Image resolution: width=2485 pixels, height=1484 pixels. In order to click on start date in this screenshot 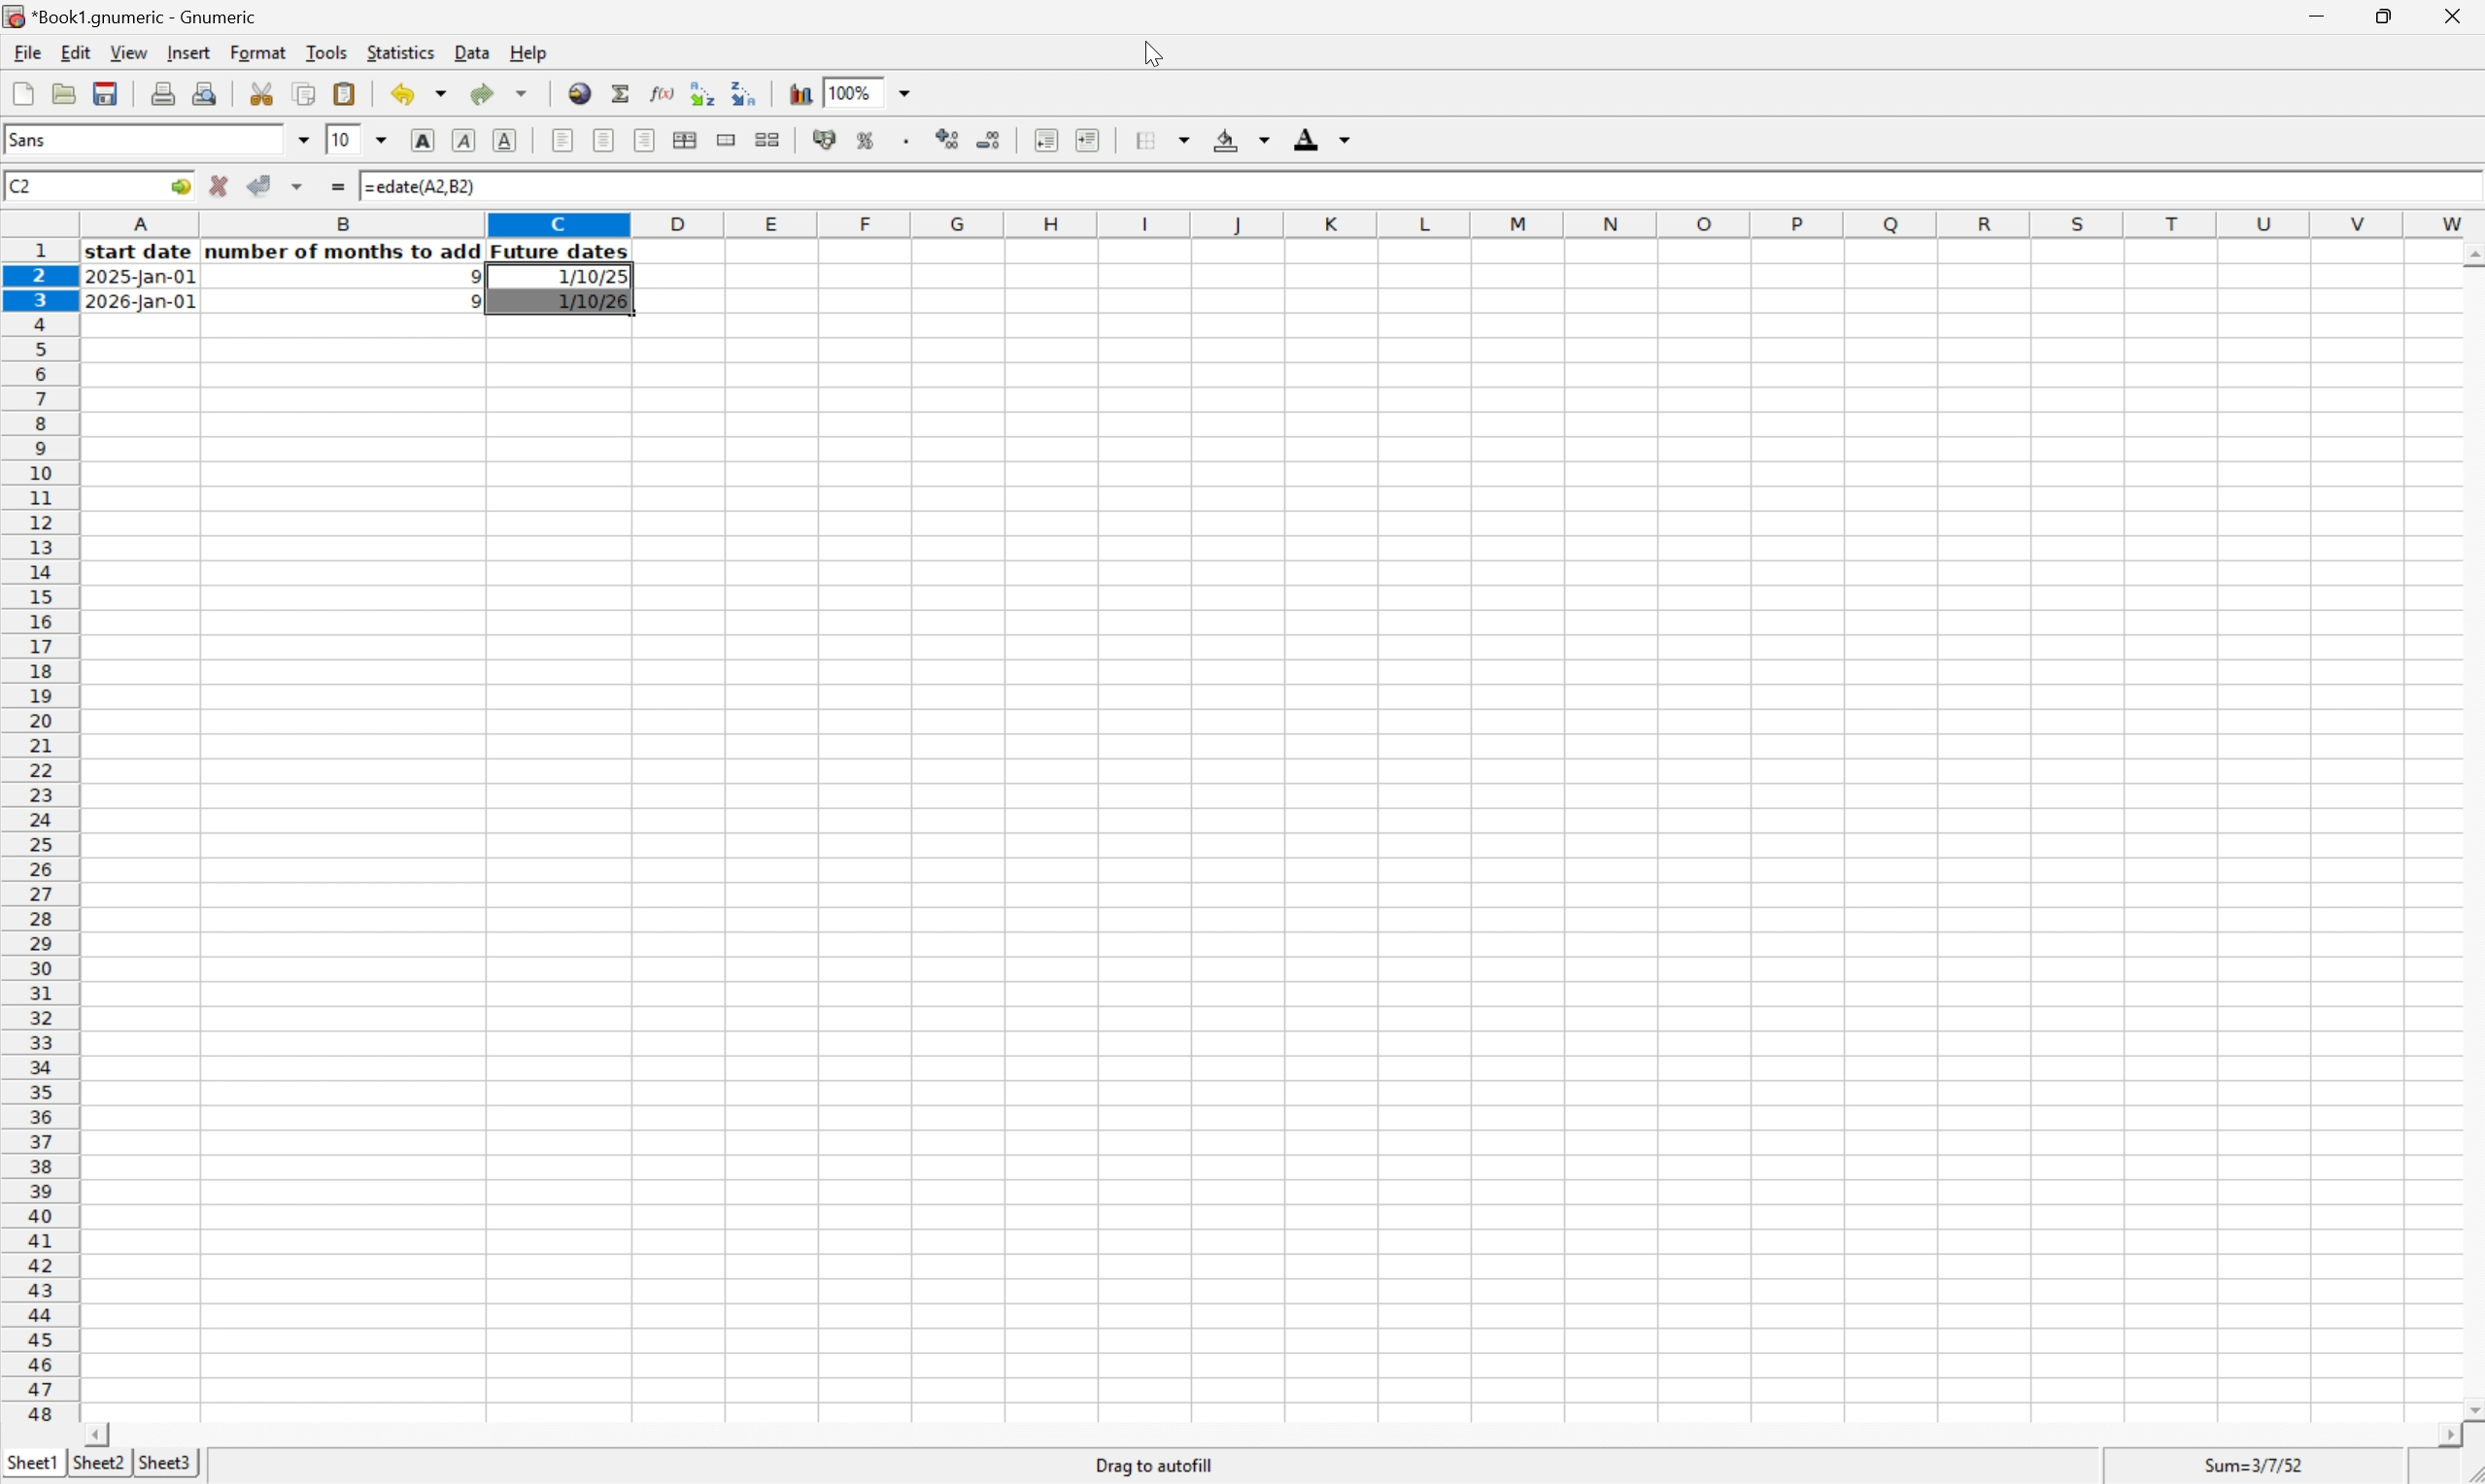, I will do `click(142, 252)`.